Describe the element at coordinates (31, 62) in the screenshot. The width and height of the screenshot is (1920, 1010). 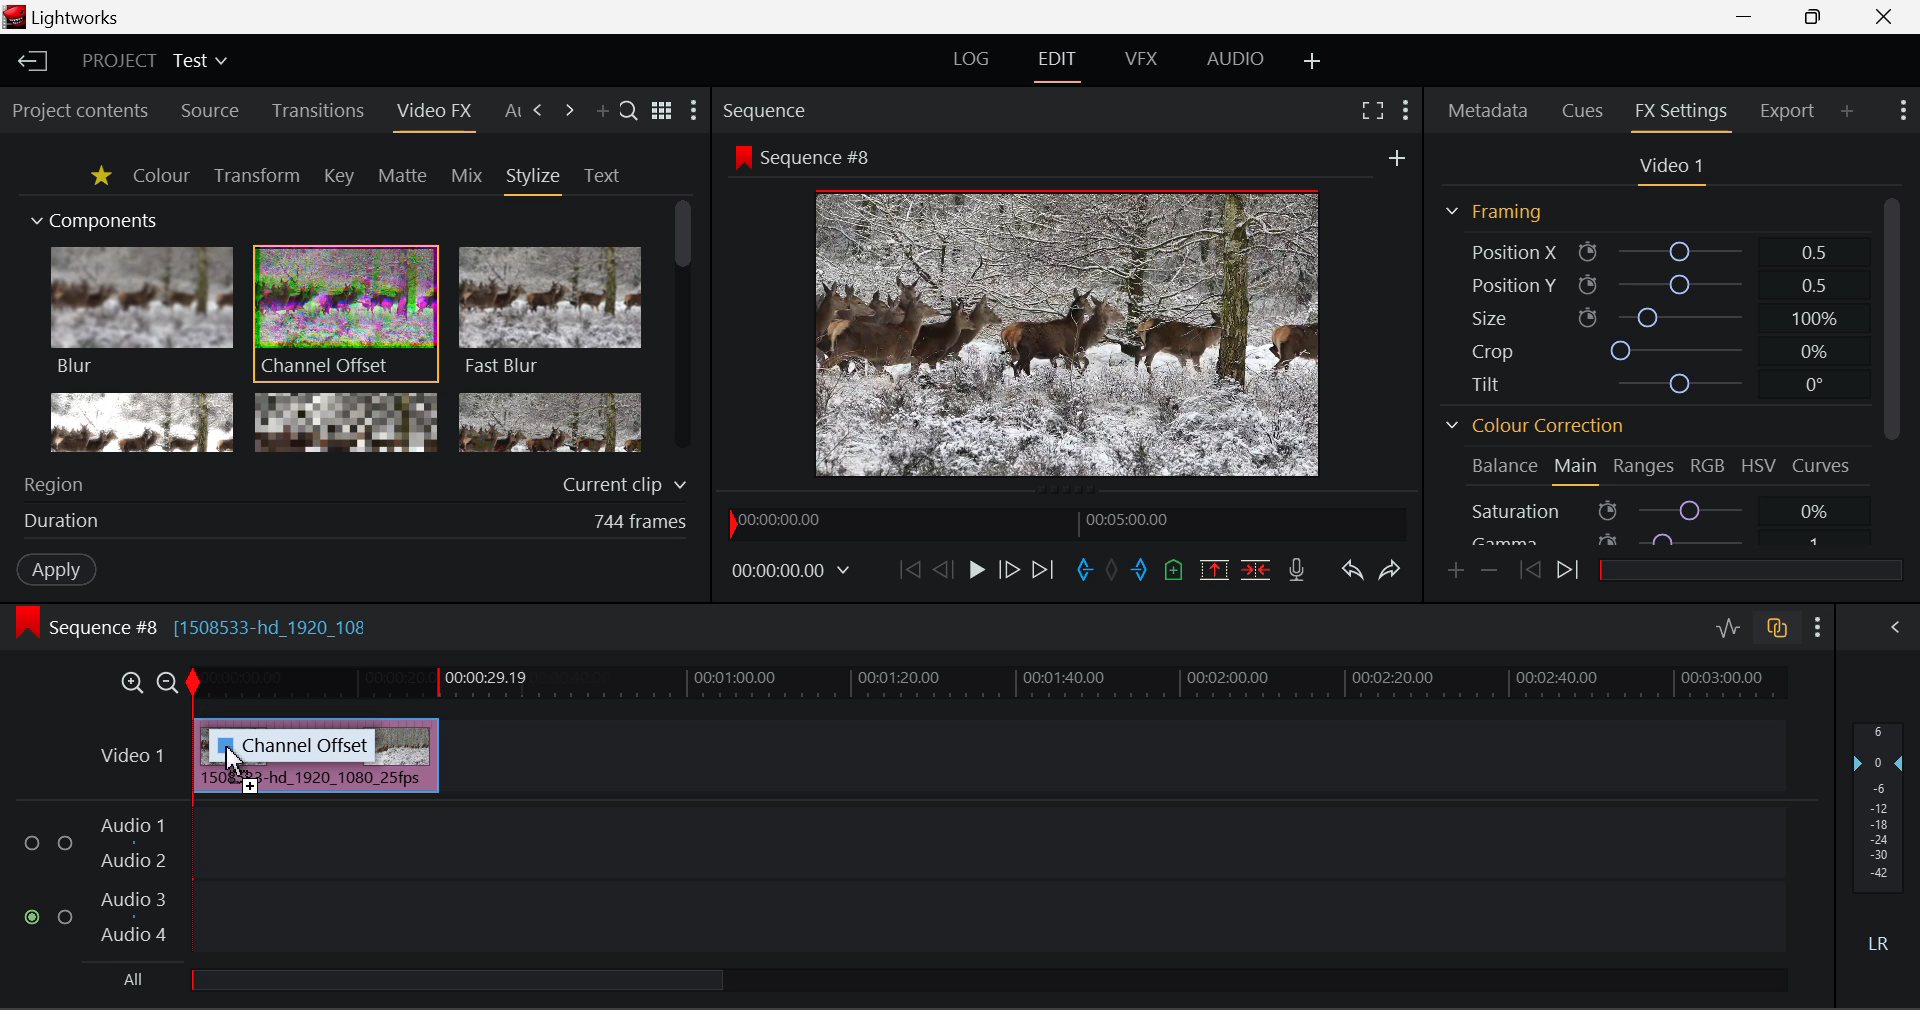
I see `Back to Homepage` at that location.